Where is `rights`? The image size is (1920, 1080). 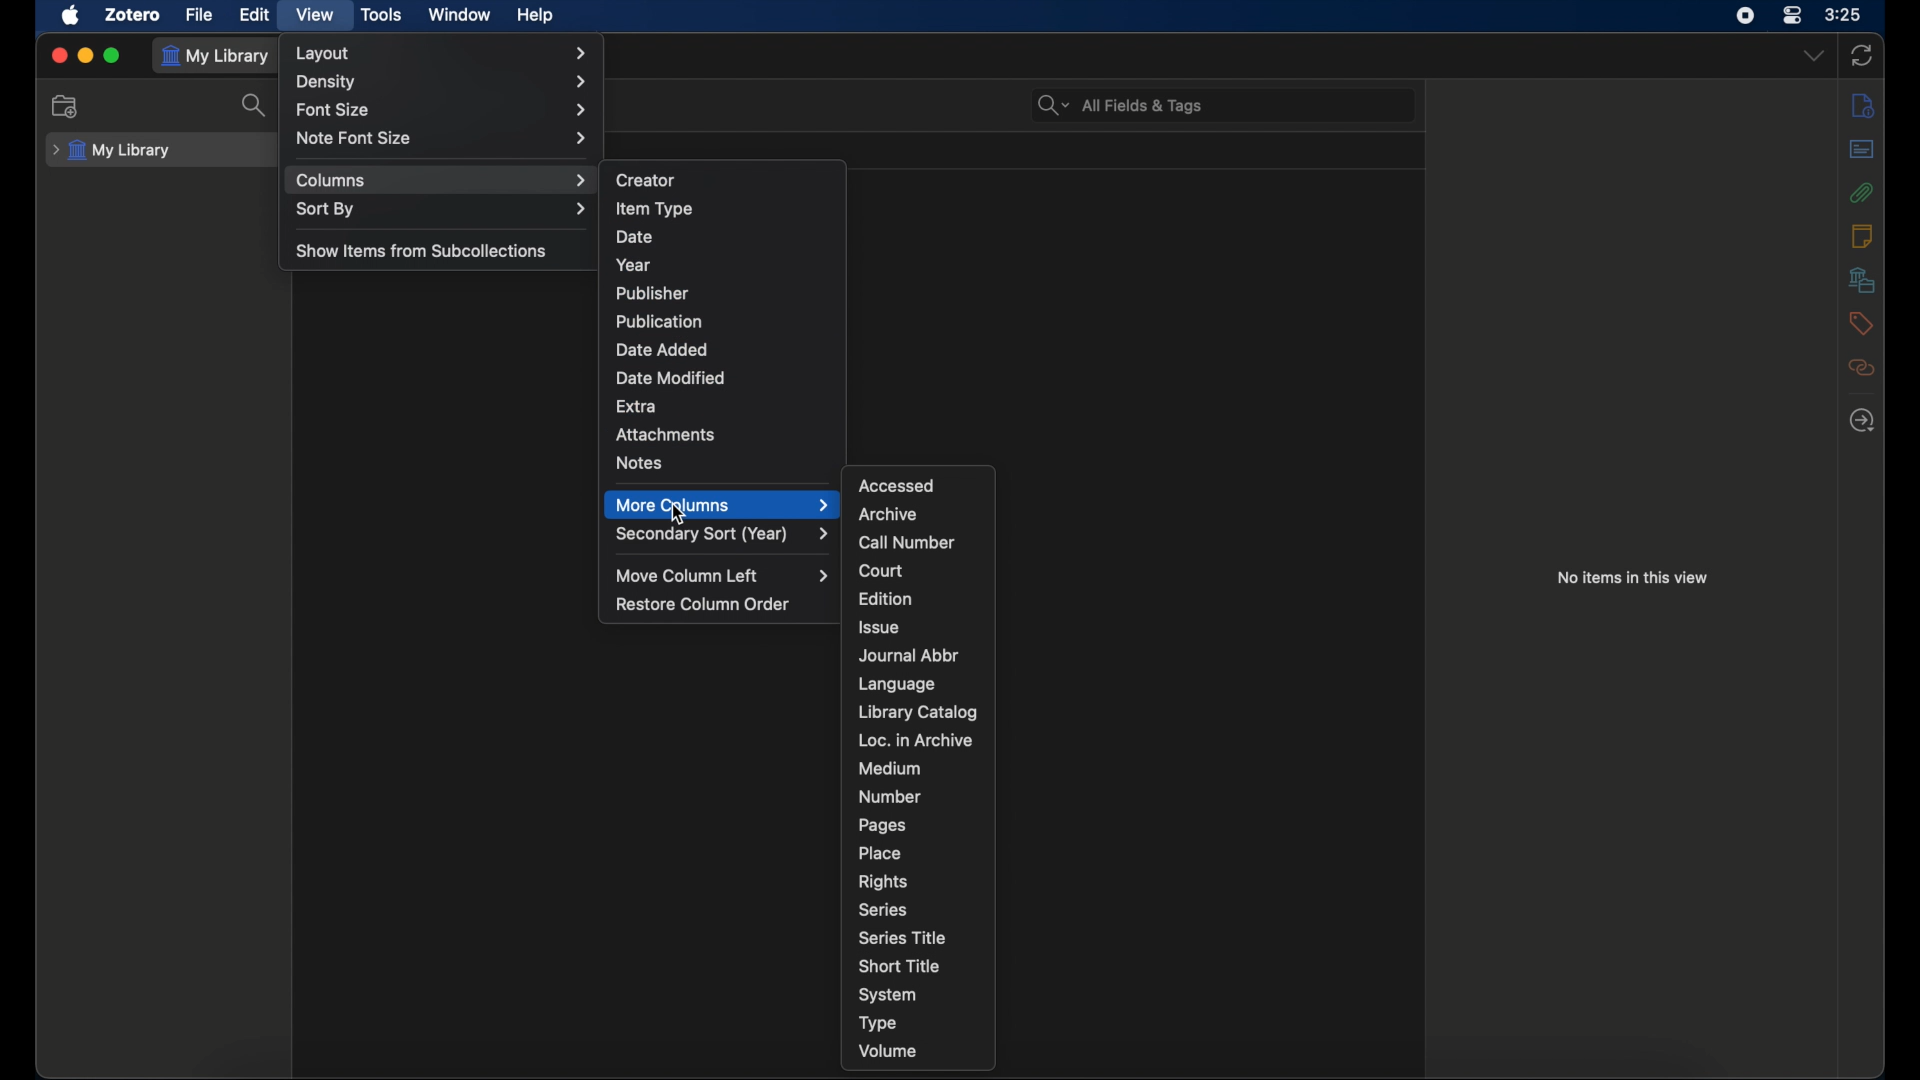 rights is located at coordinates (882, 881).